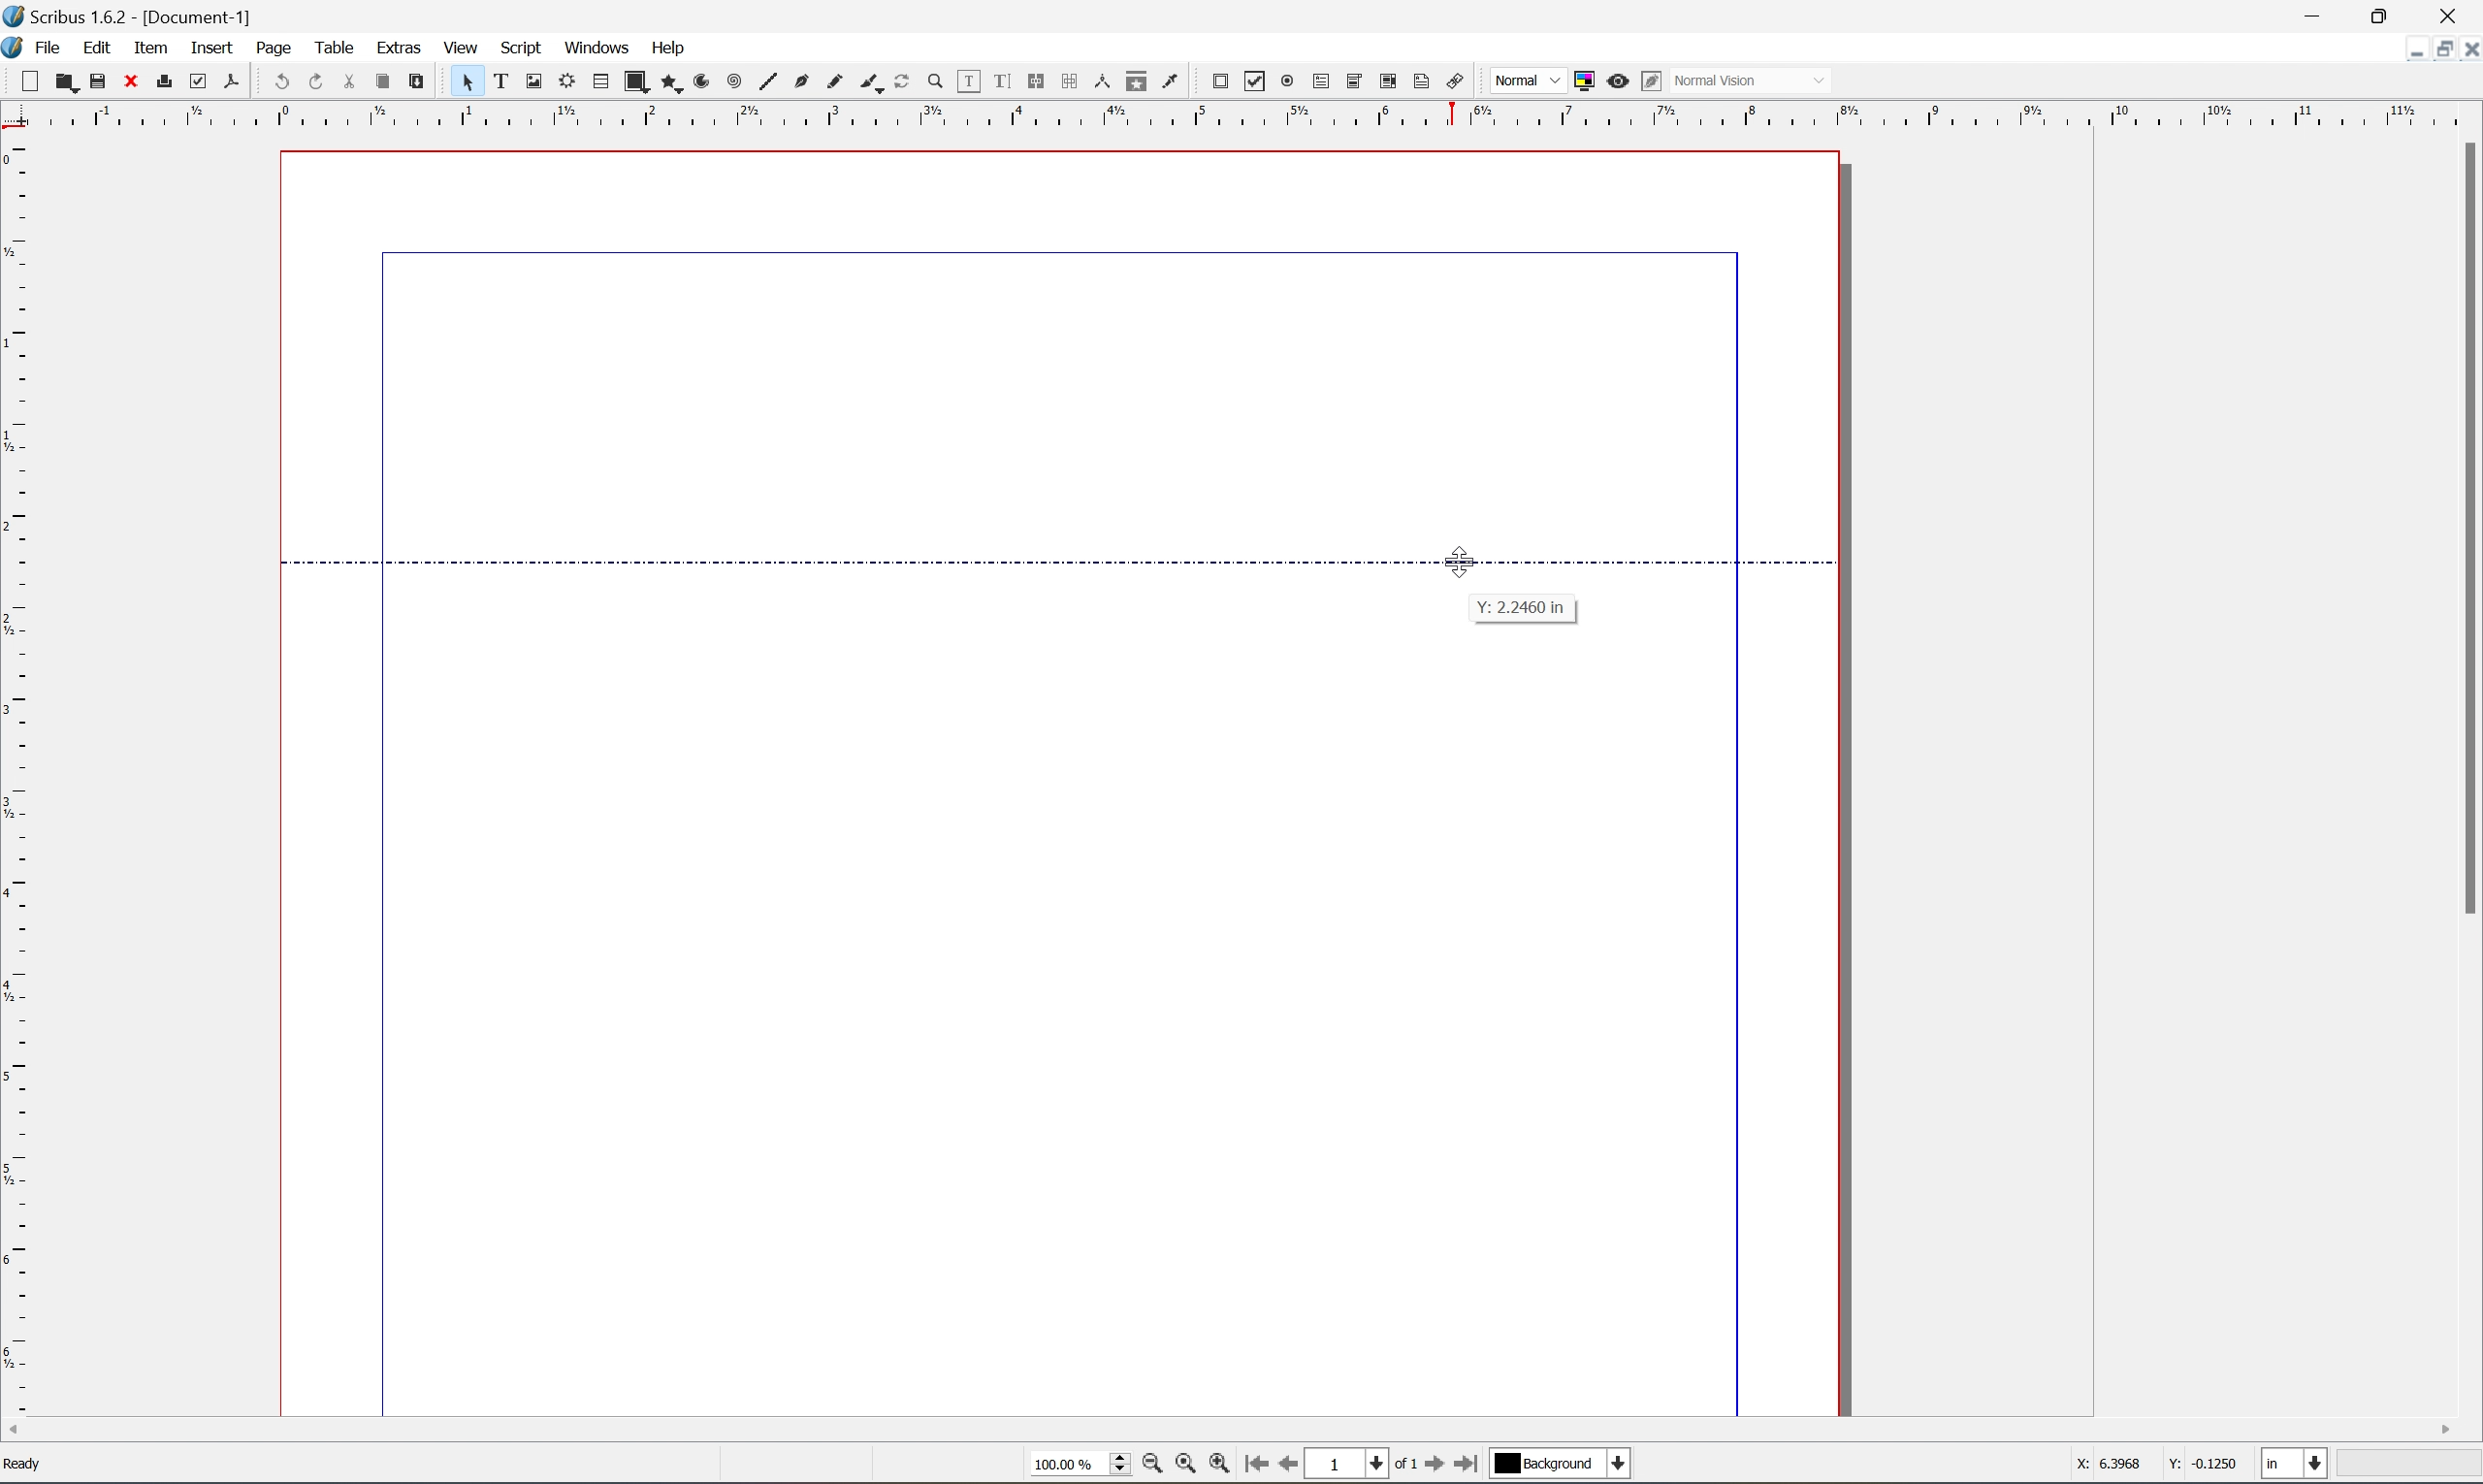  I want to click on eye dropper, so click(1175, 82).